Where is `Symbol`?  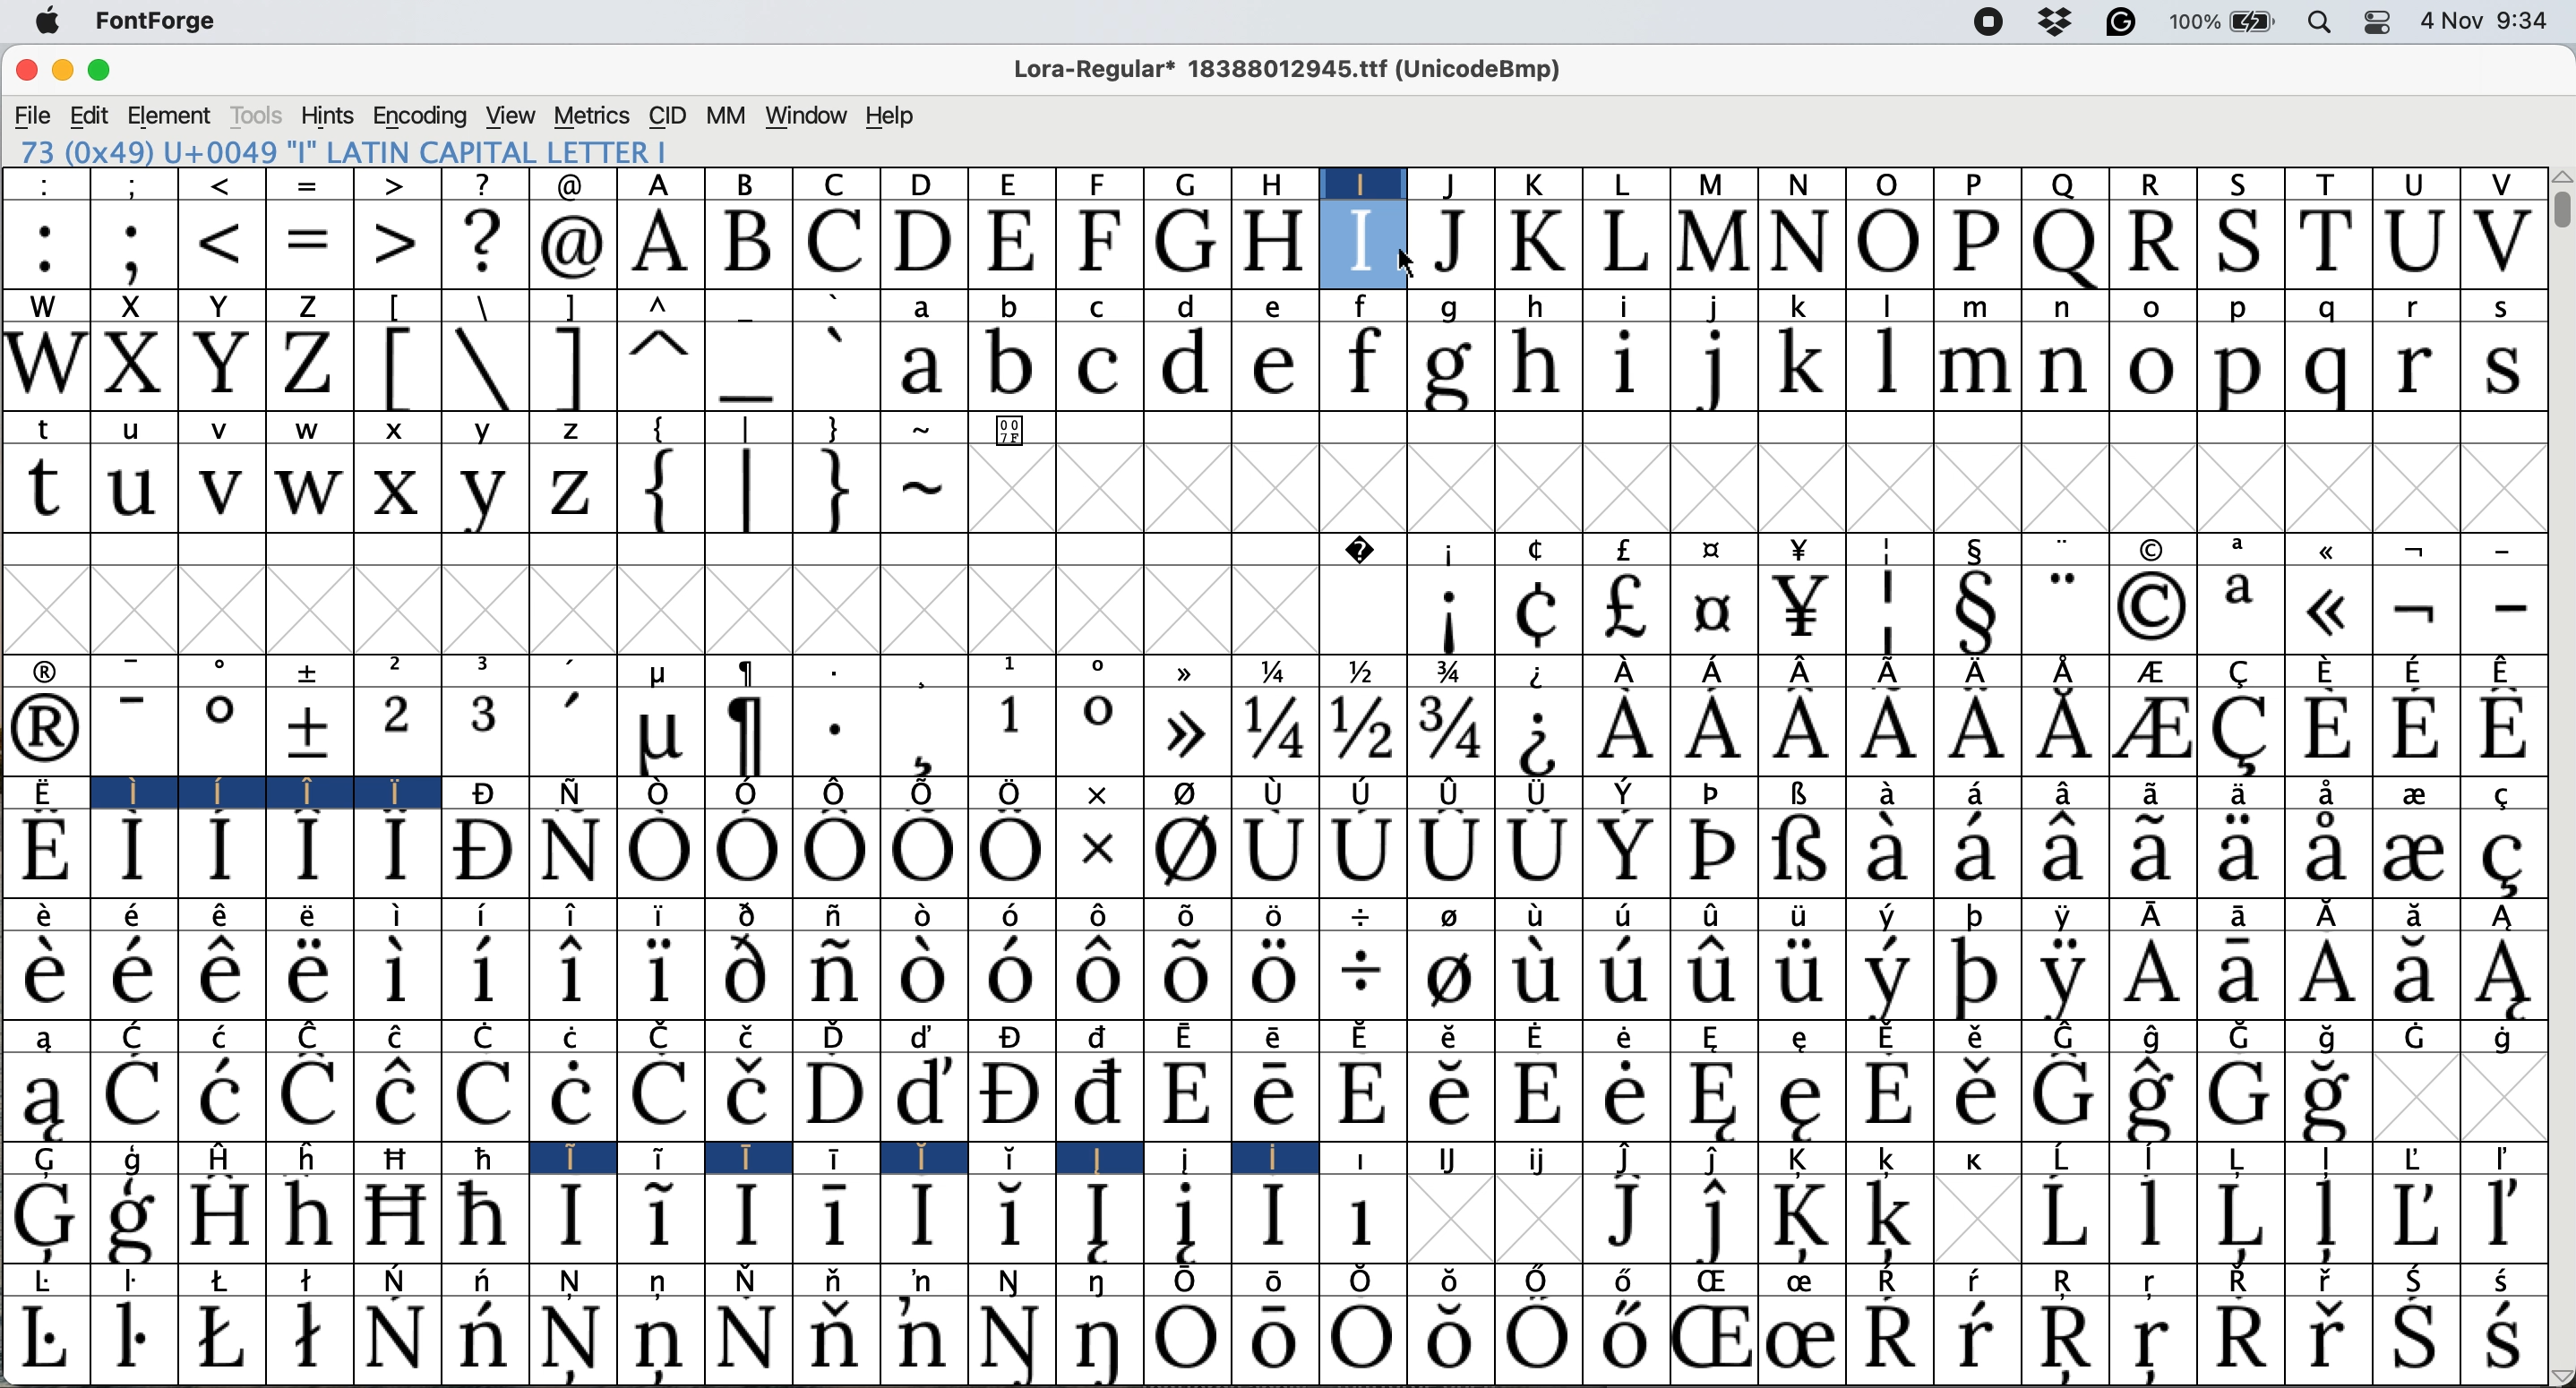
Symbol is located at coordinates (2155, 672).